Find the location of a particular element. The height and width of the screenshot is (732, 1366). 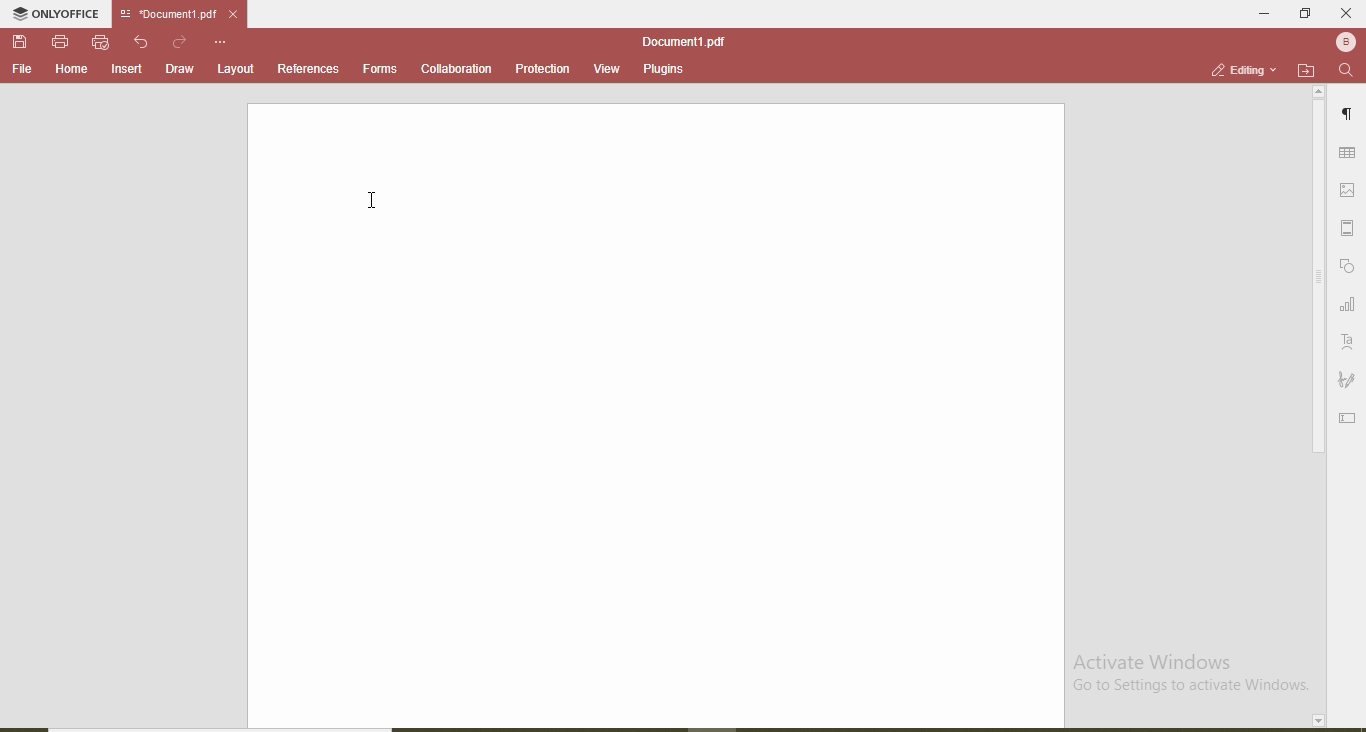

shapes is located at coordinates (1349, 267).